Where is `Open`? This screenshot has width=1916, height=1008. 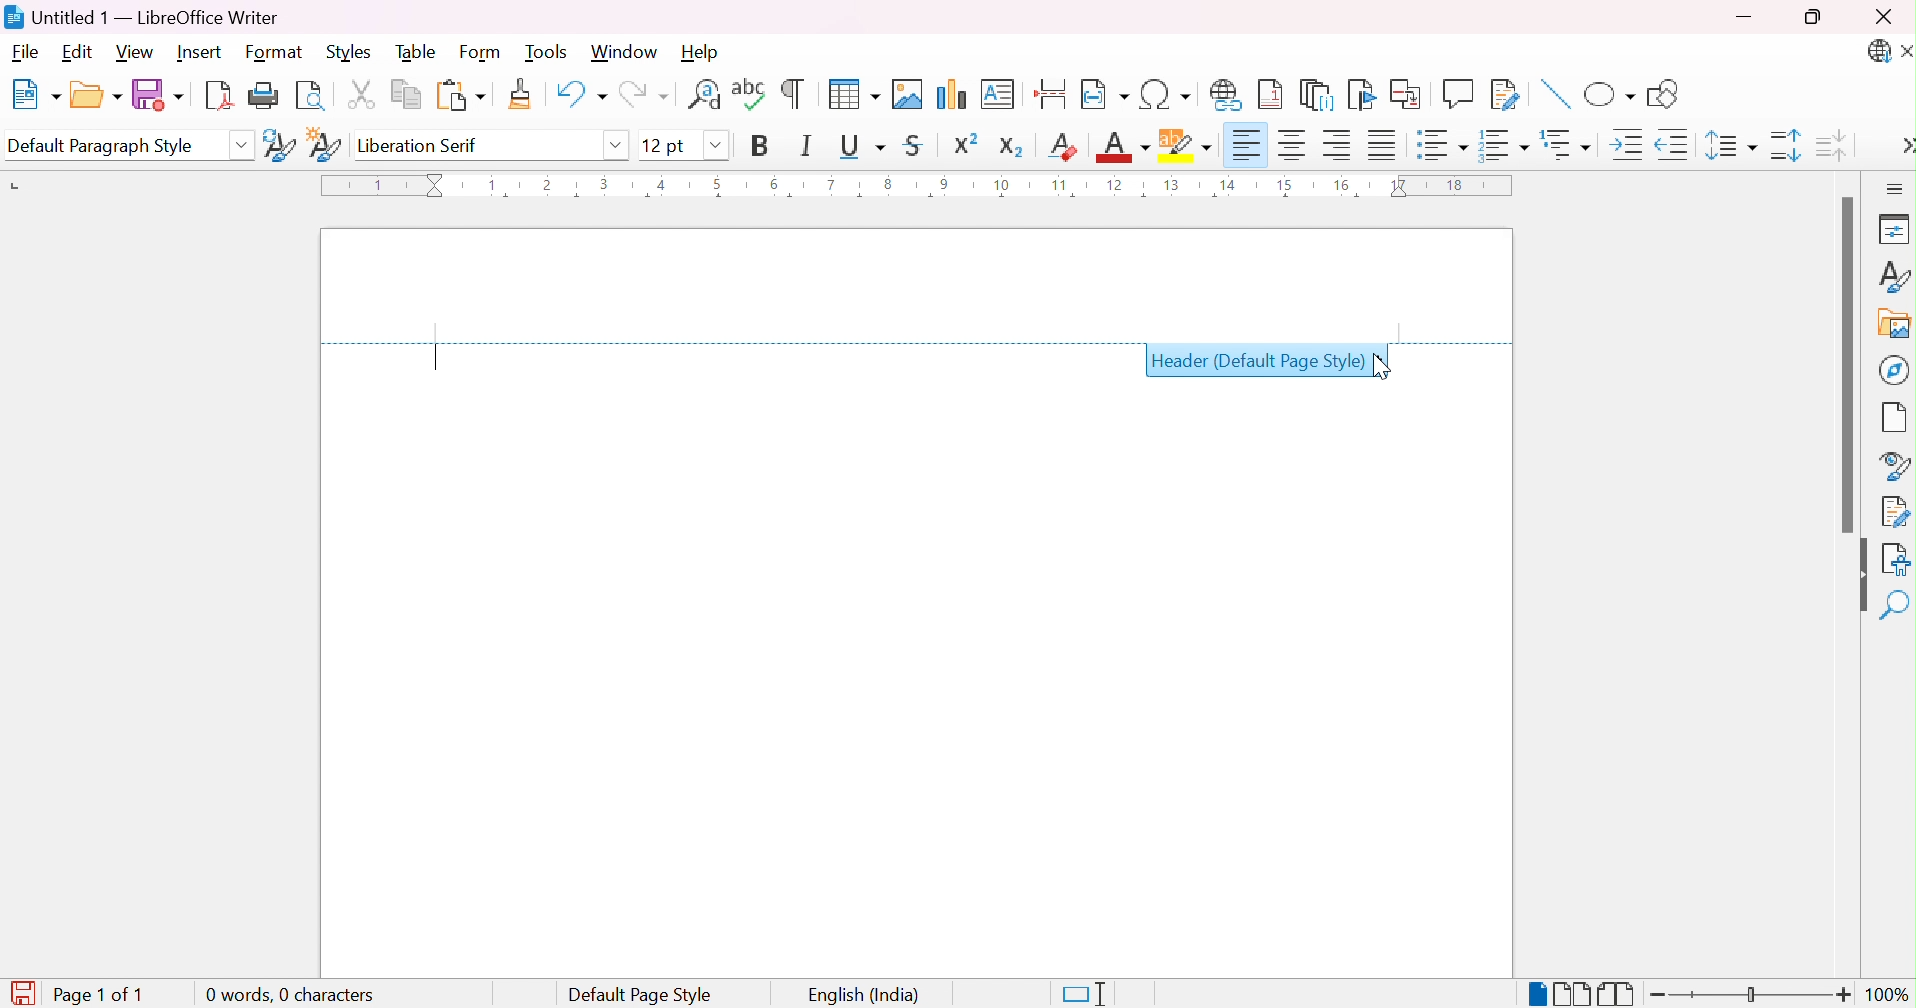
Open is located at coordinates (98, 96).